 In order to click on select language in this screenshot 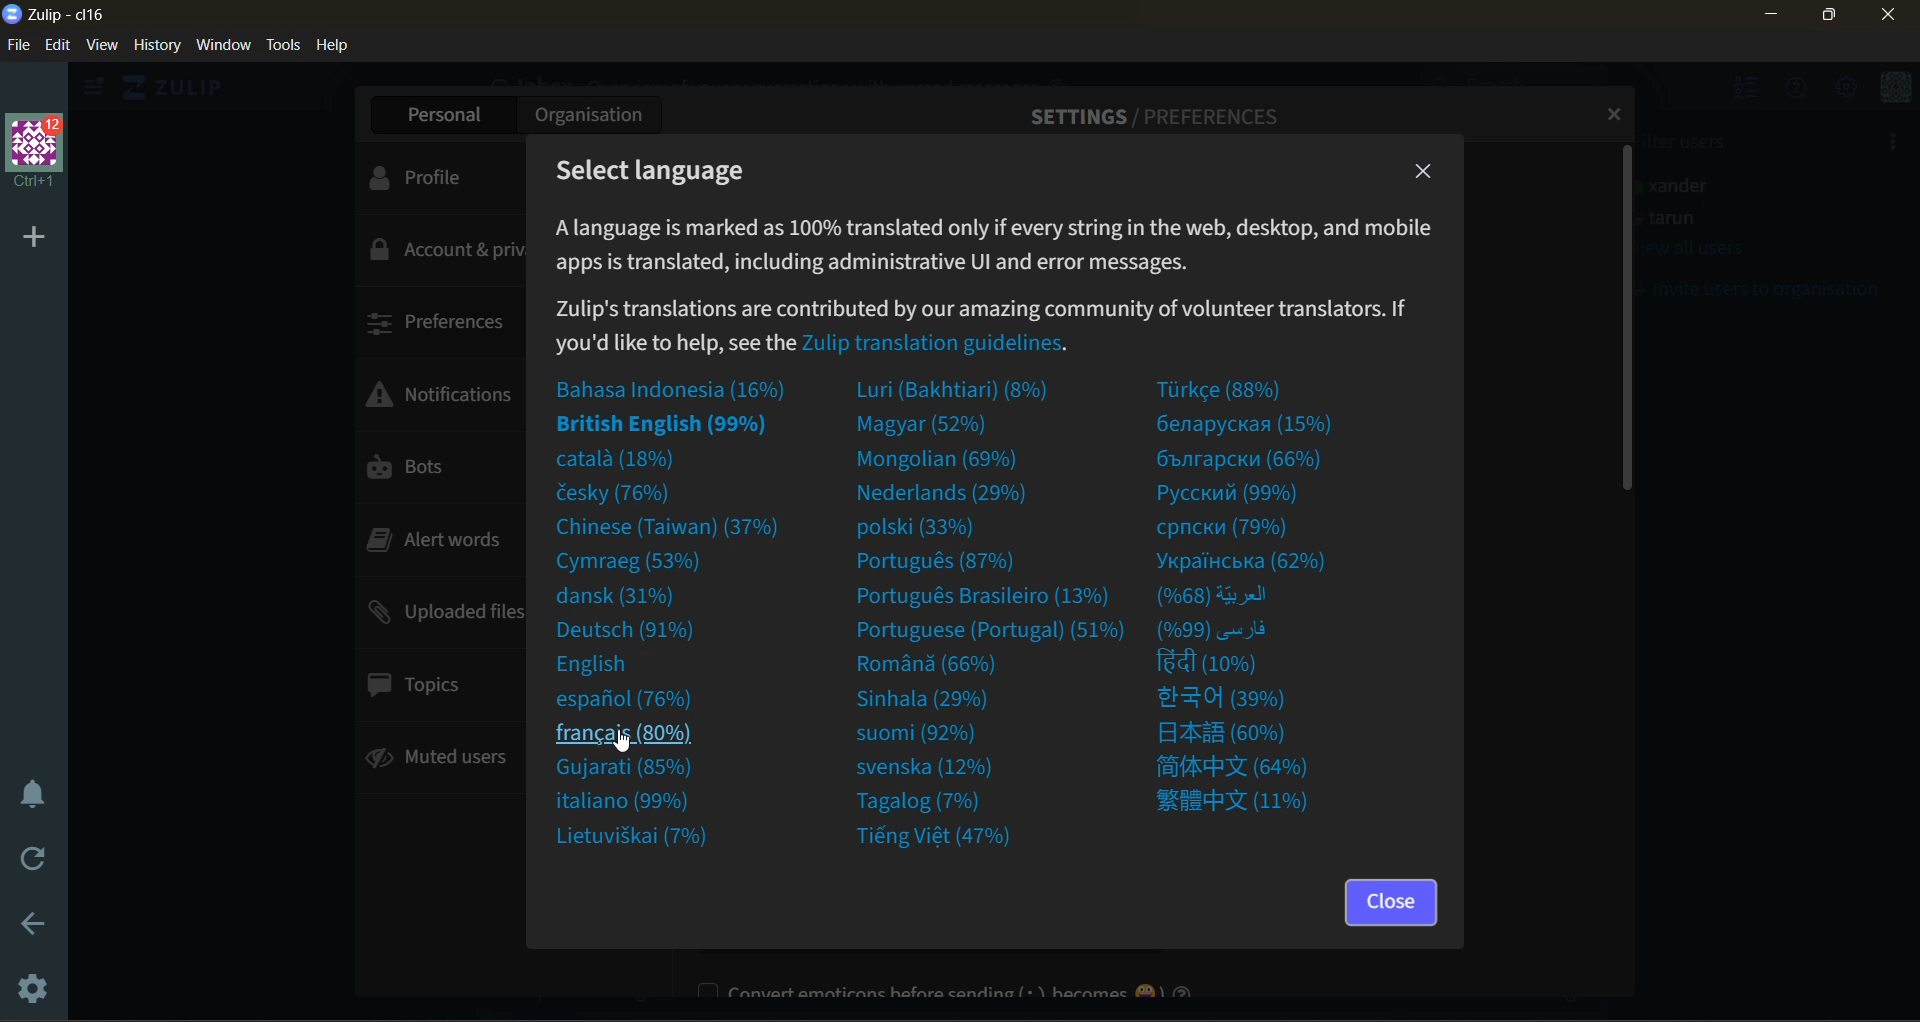, I will do `click(657, 177)`.